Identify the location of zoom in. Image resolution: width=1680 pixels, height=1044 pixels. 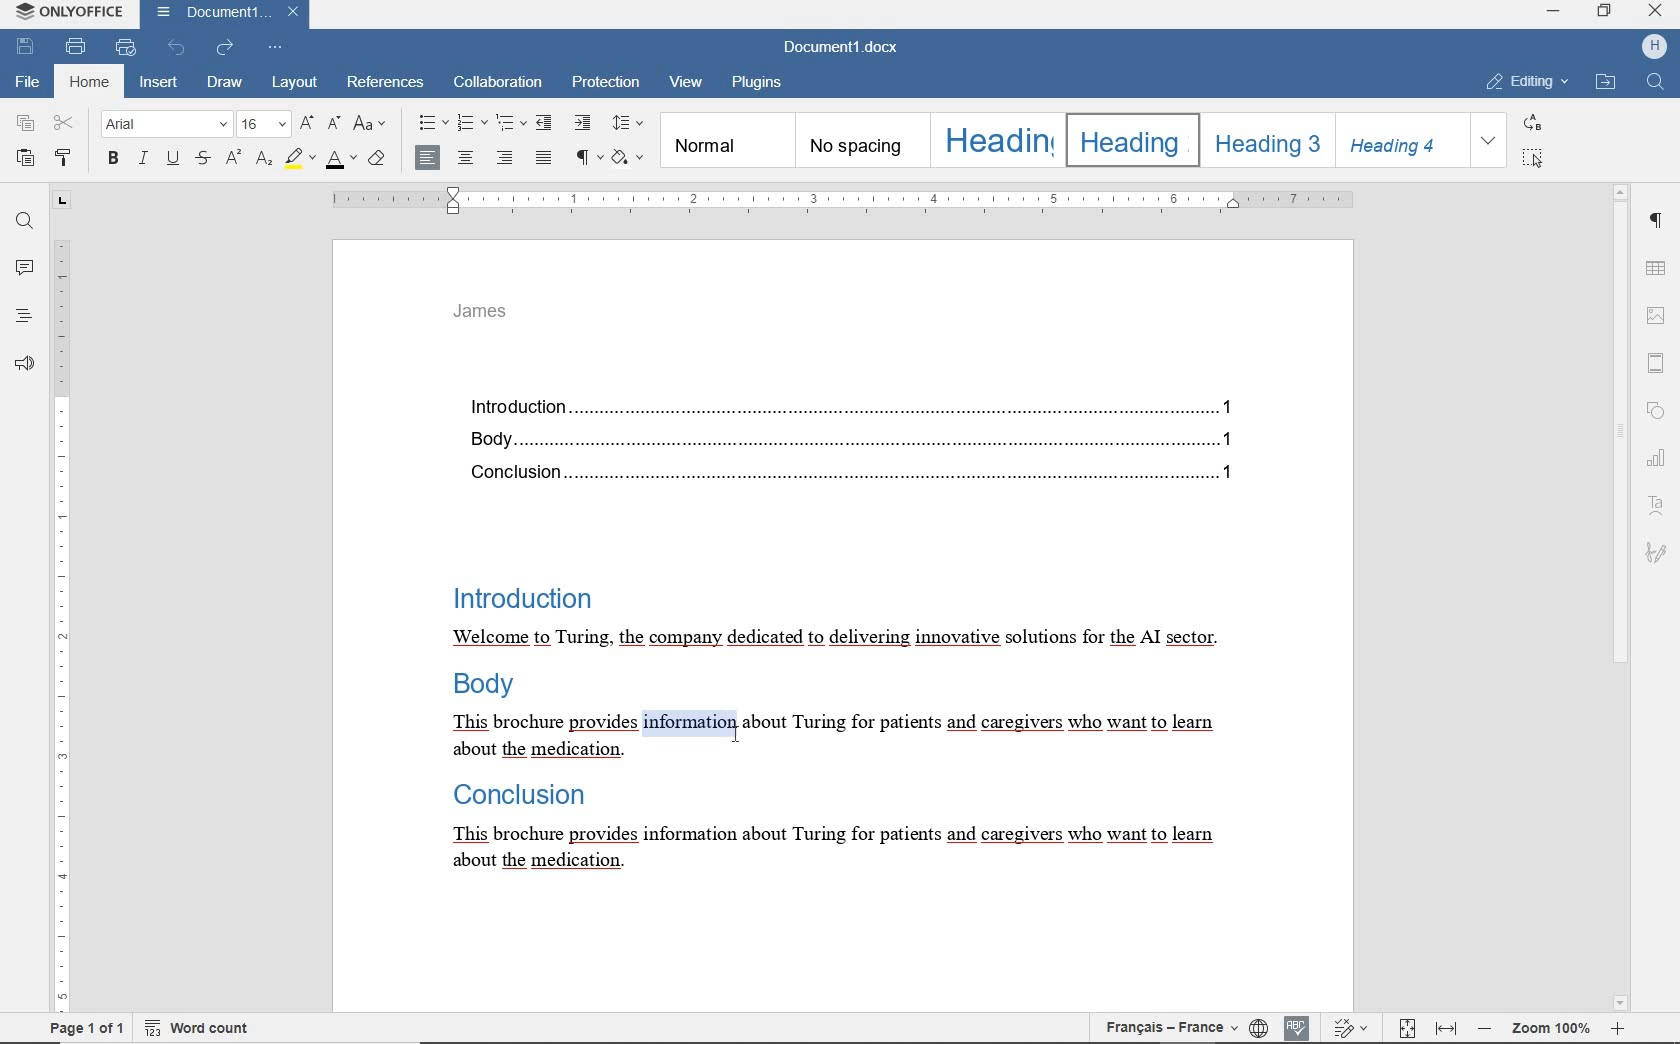
(1618, 1028).